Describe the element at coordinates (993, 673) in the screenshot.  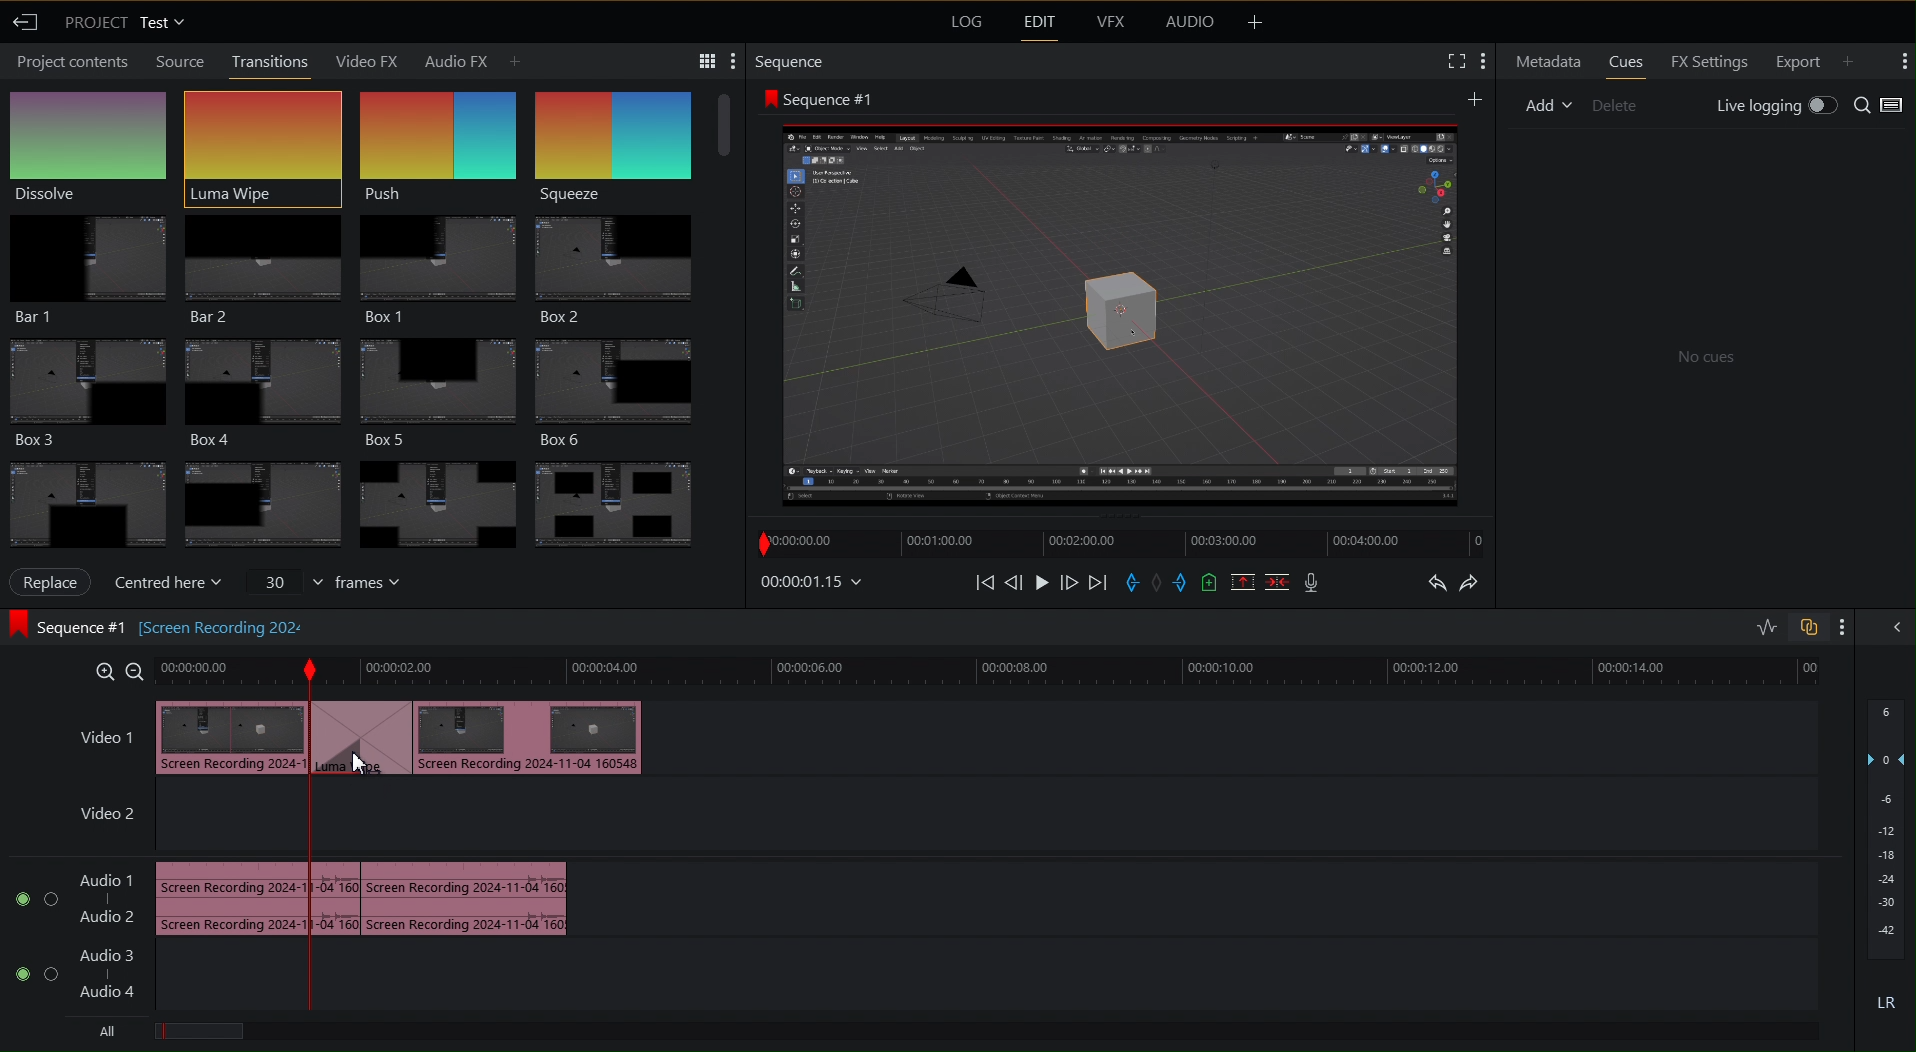
I see `Timeline` at that location.